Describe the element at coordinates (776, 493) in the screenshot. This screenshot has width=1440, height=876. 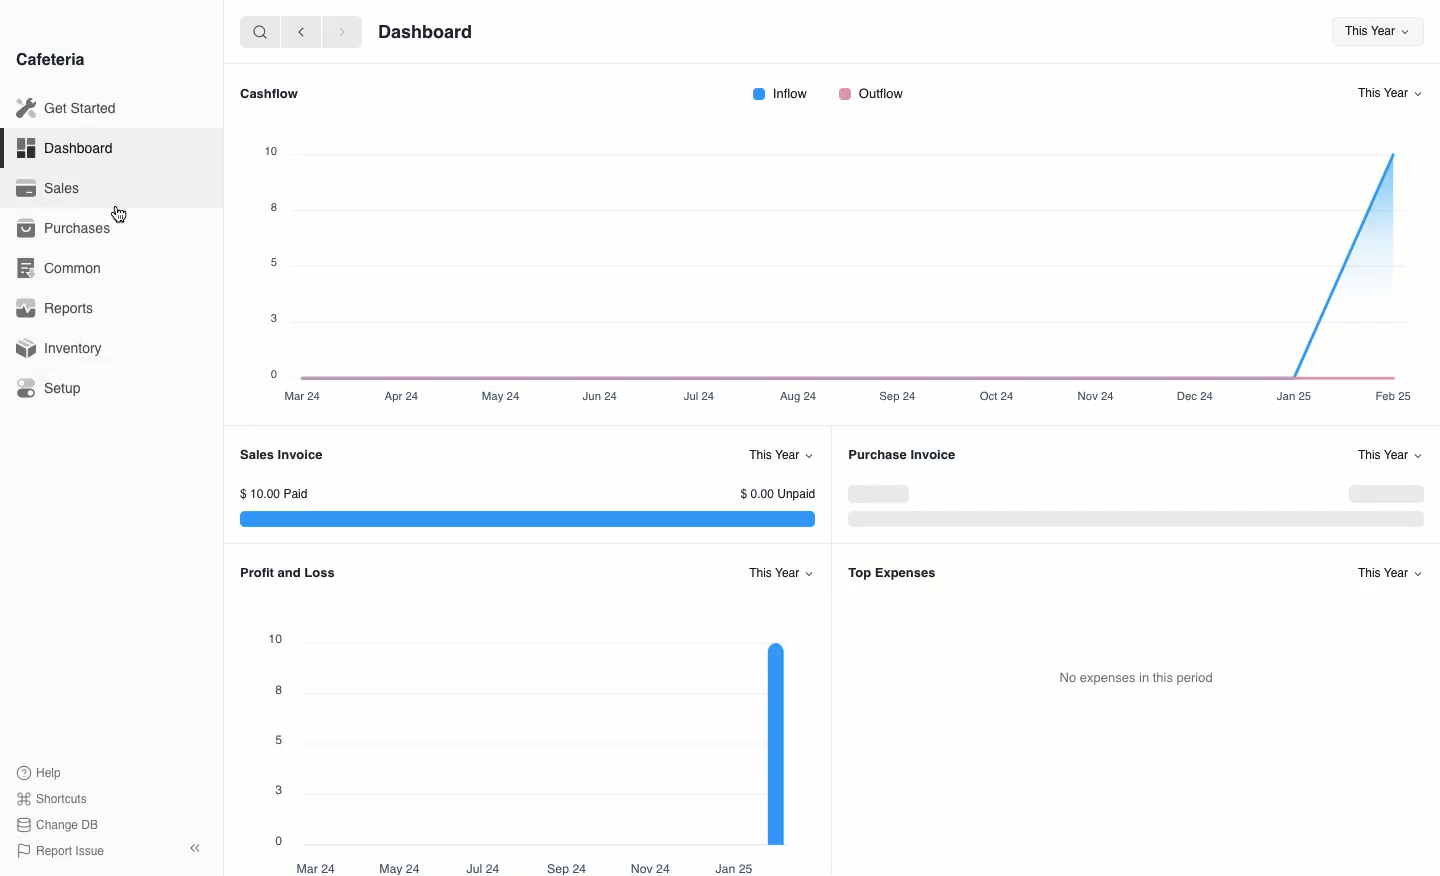
I see `$0.00 Unpaid` at that location.